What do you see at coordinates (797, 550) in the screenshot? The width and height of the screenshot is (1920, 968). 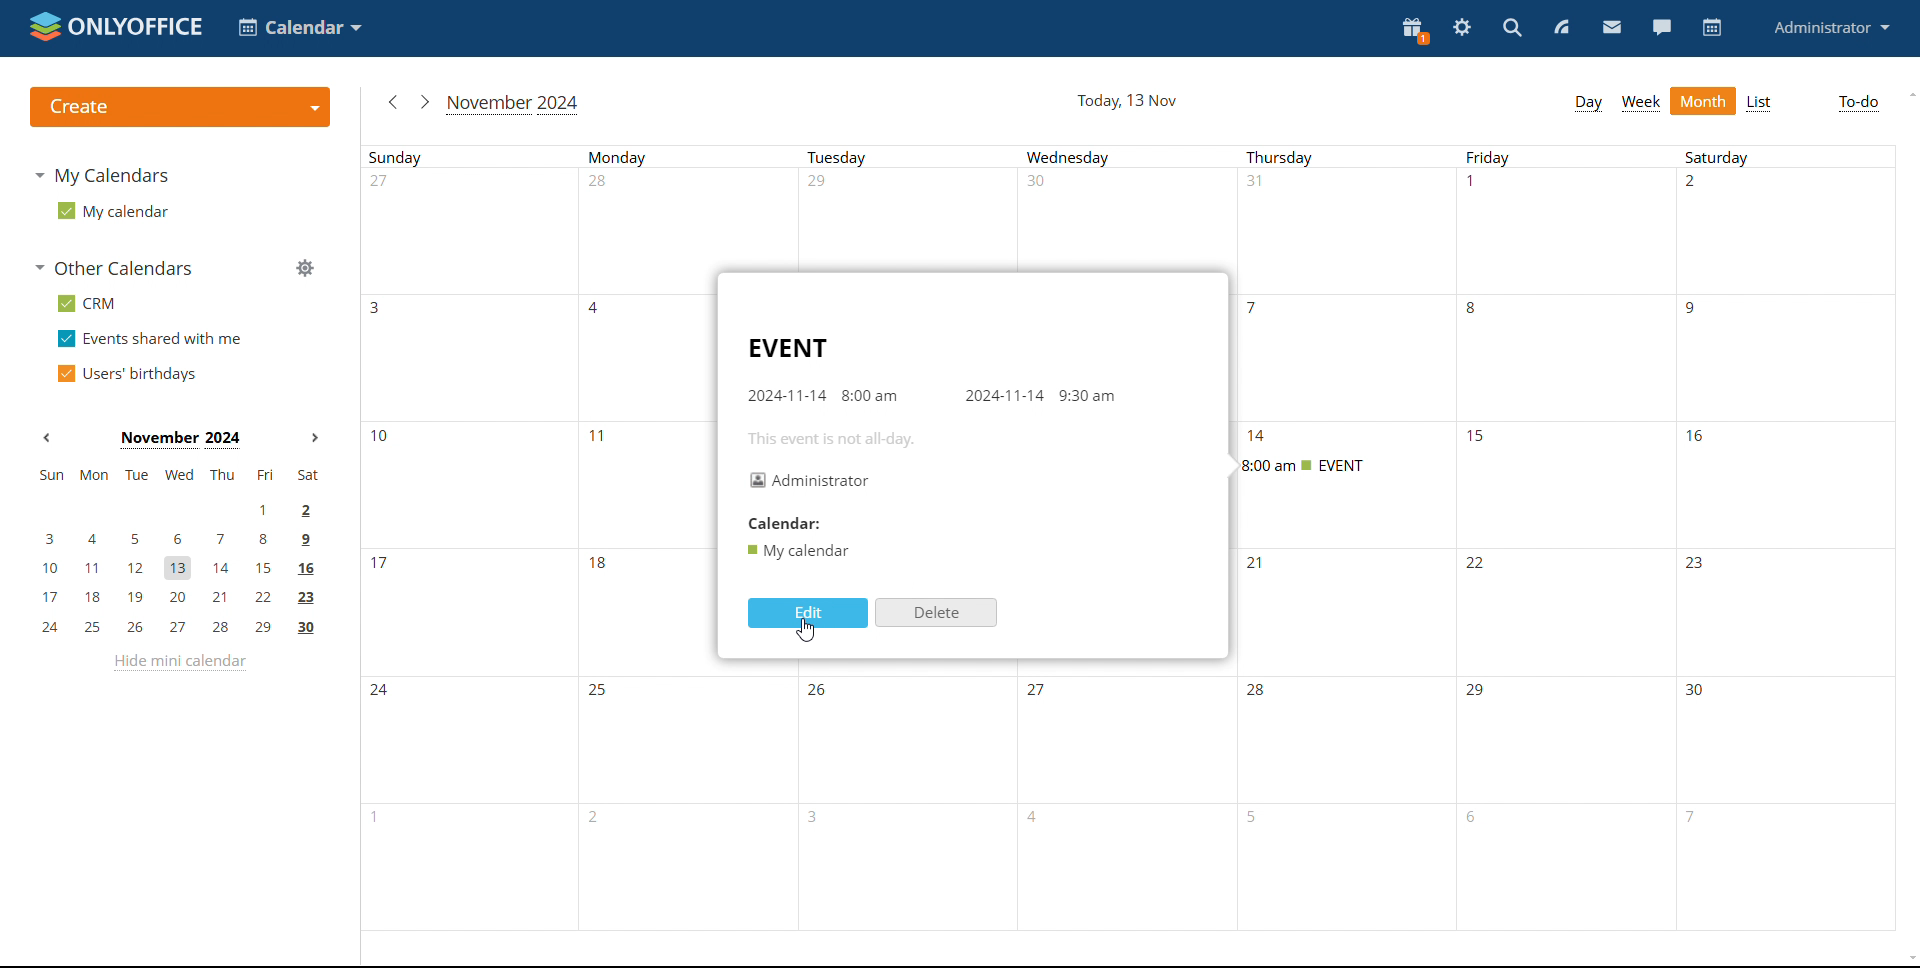 I see `meeting calendar` at bounding box center [797, 550].